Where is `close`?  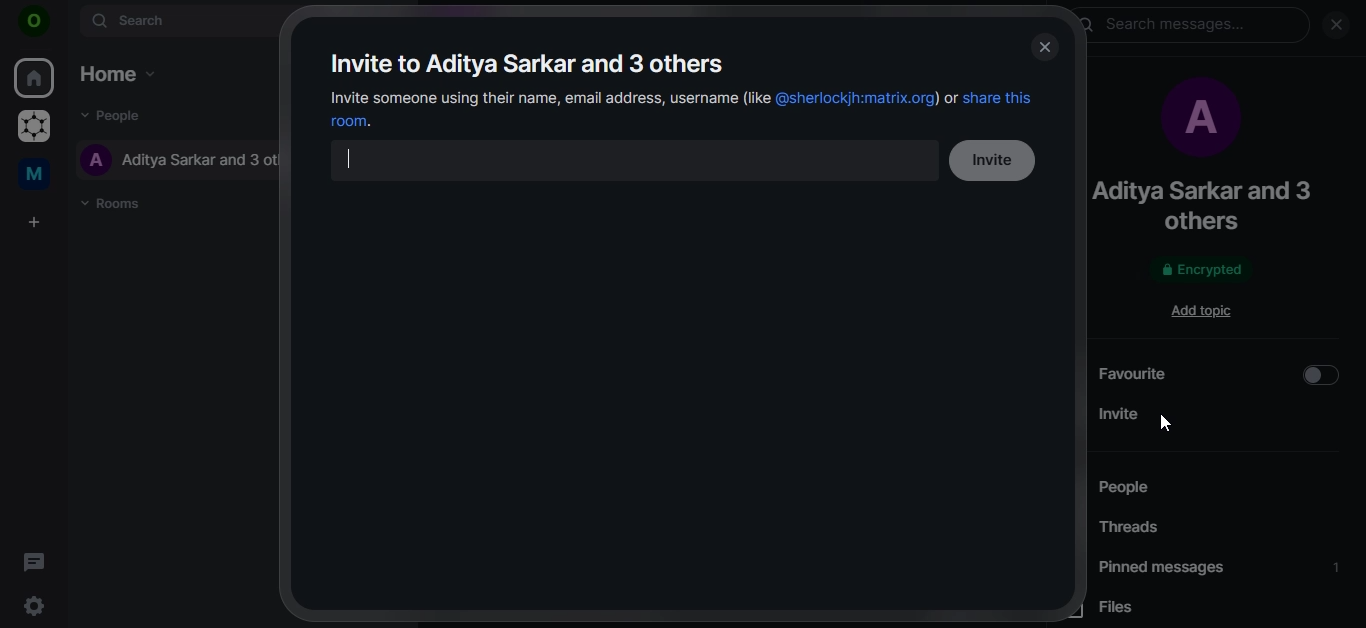 close is located at coordinates (1044, 48).